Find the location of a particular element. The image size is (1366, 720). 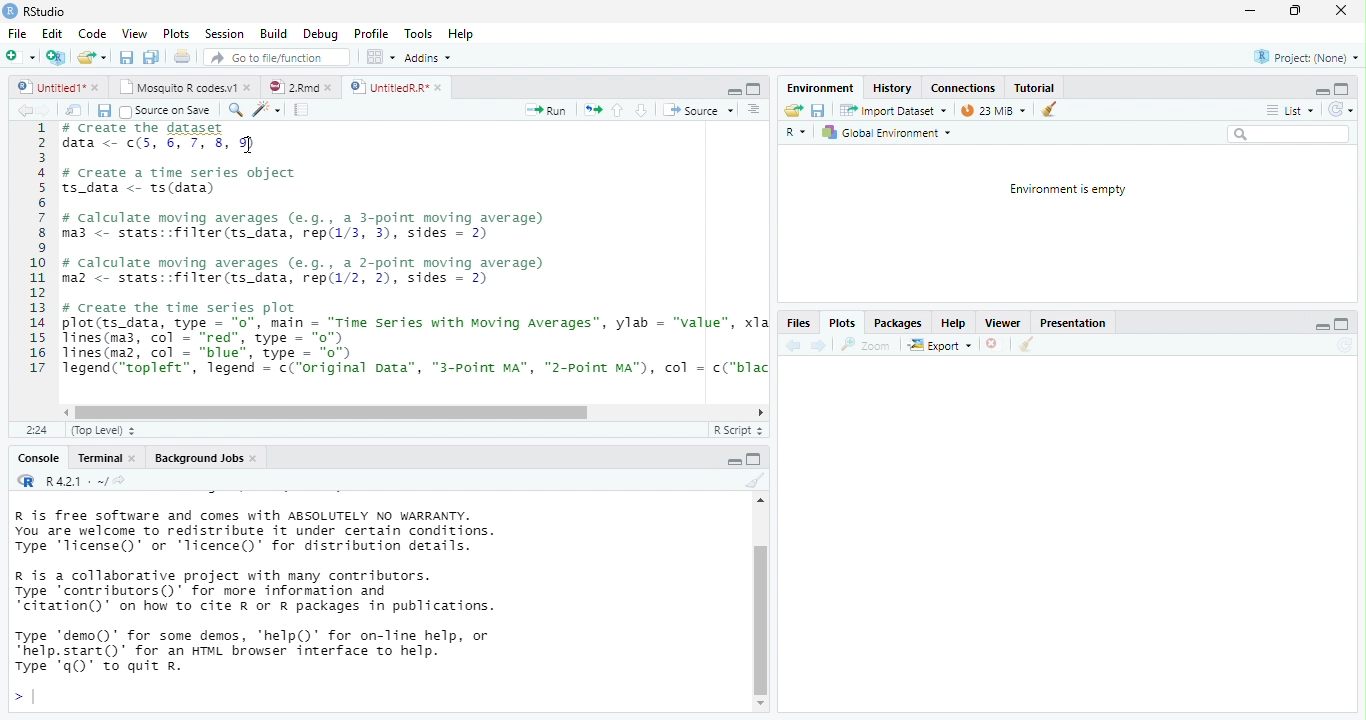

Profile is located at coordinates (371, 34).